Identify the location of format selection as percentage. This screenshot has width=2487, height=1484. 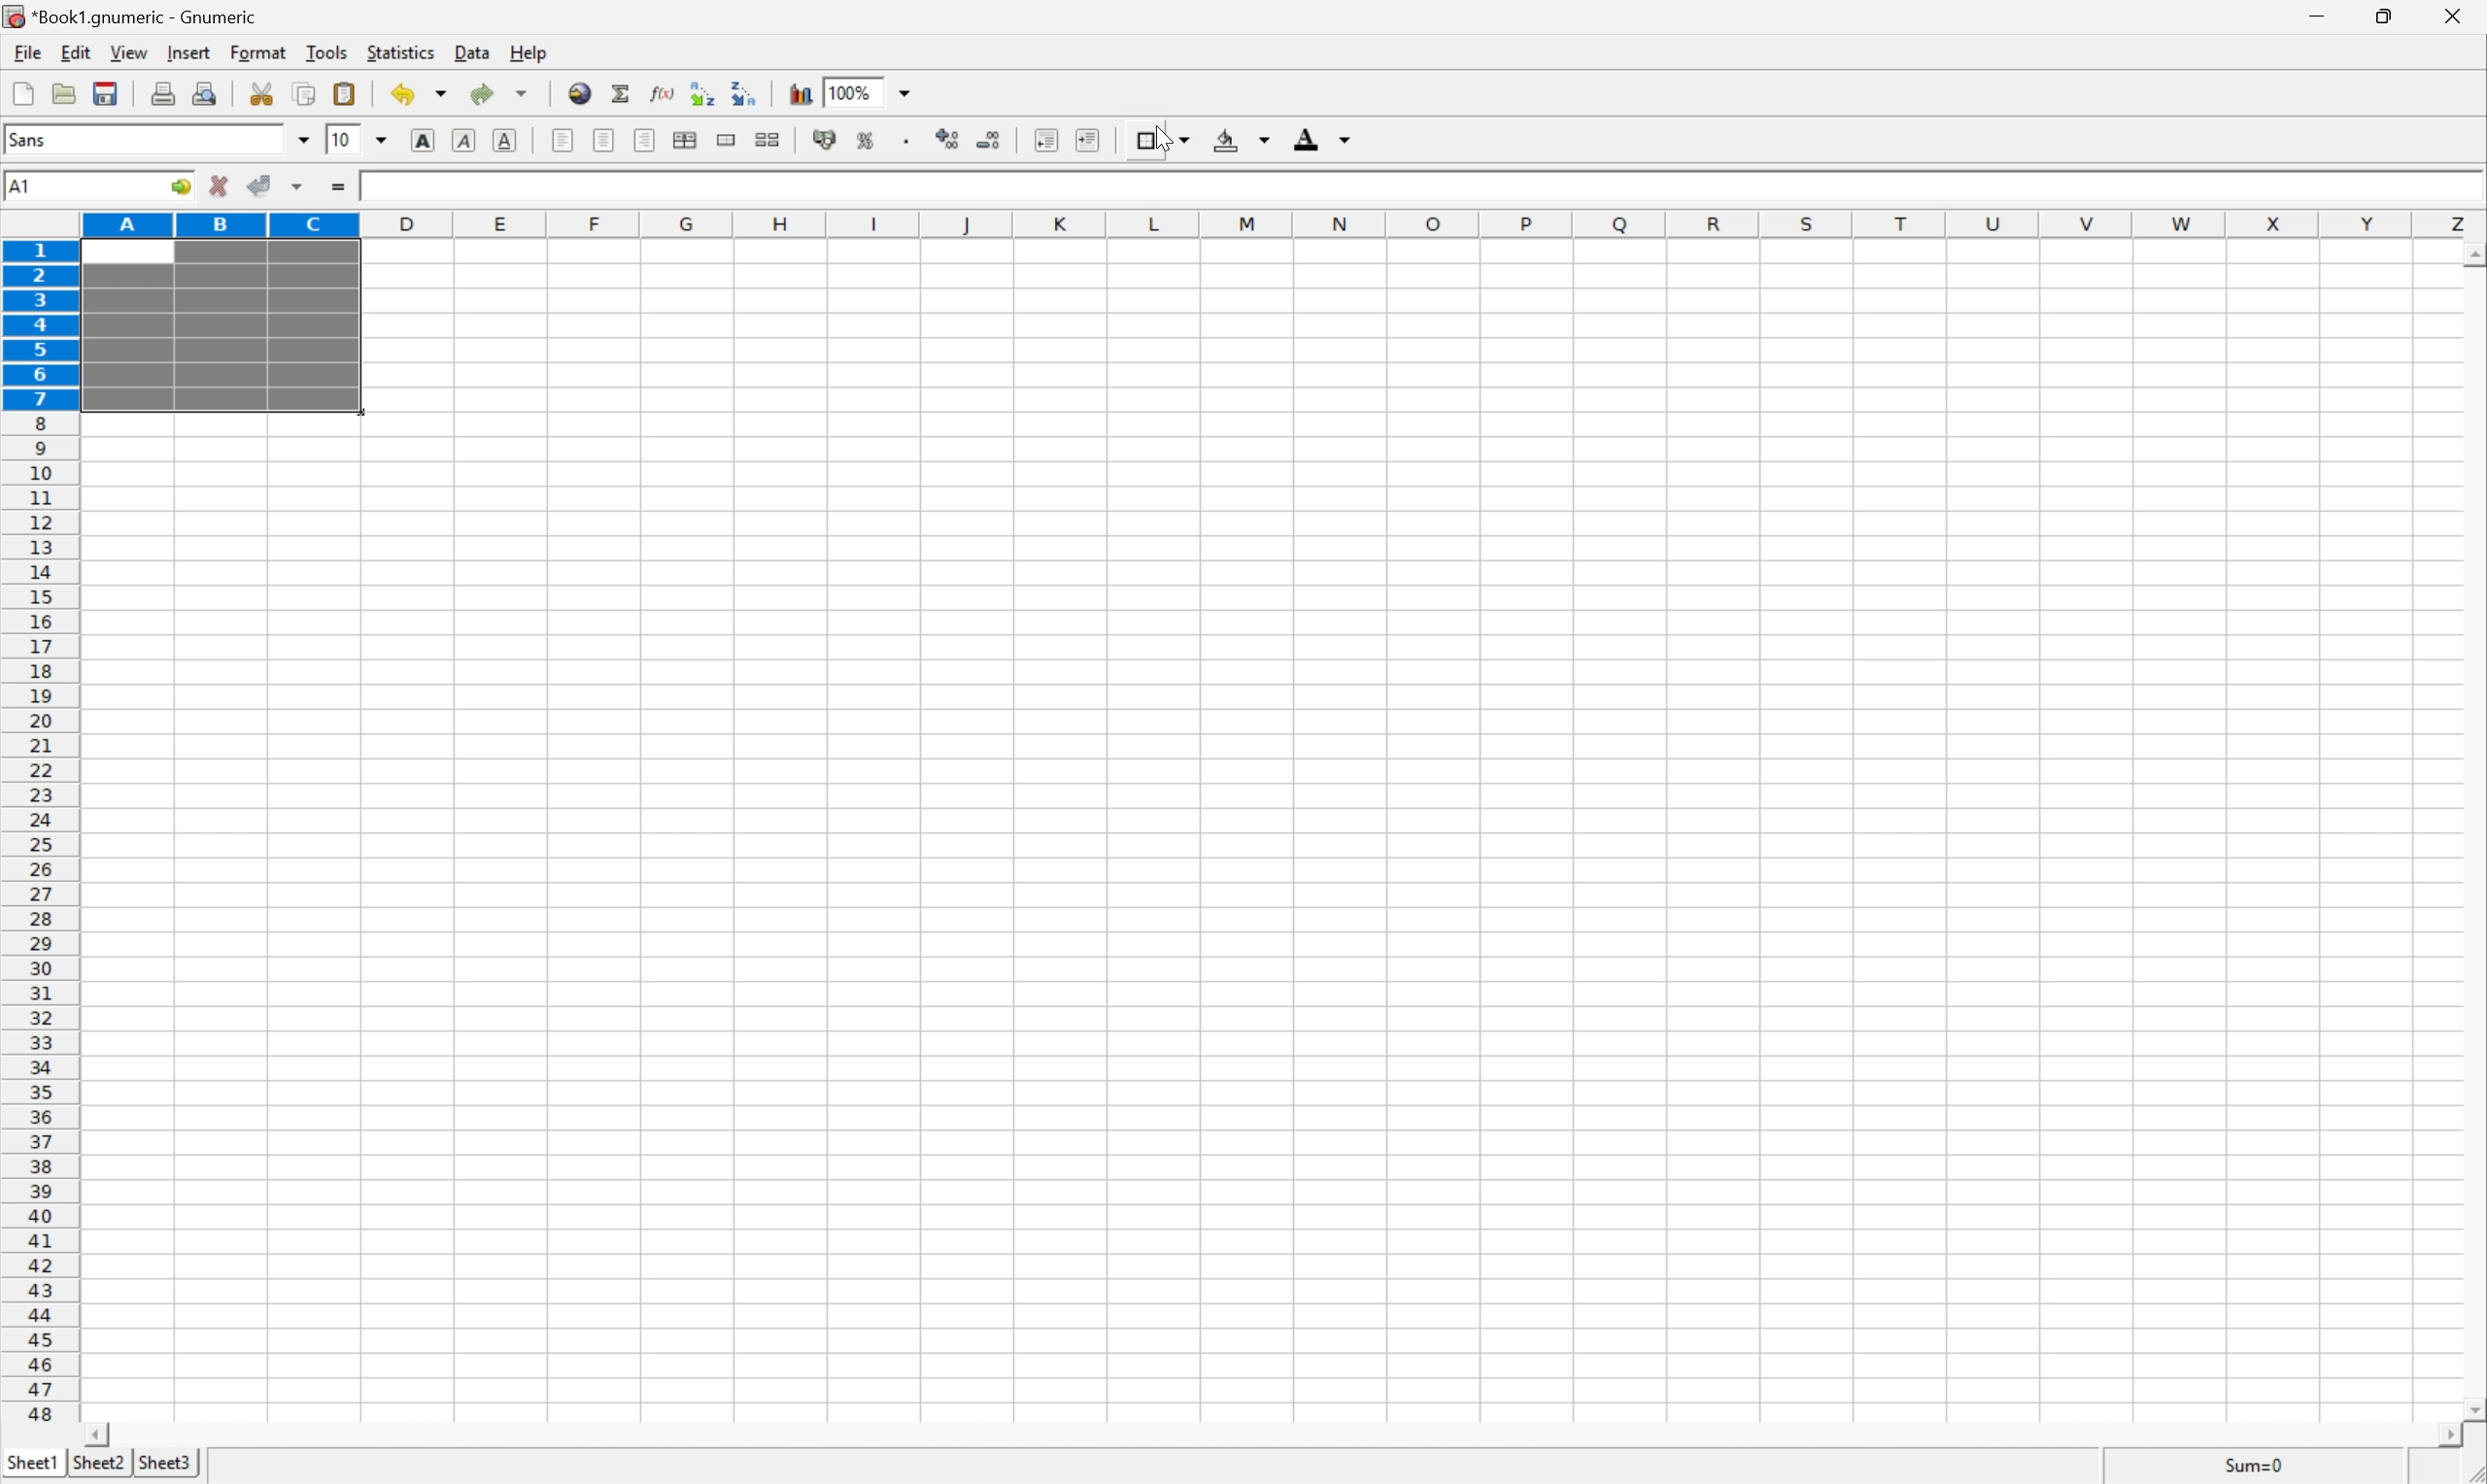
(868, 140).